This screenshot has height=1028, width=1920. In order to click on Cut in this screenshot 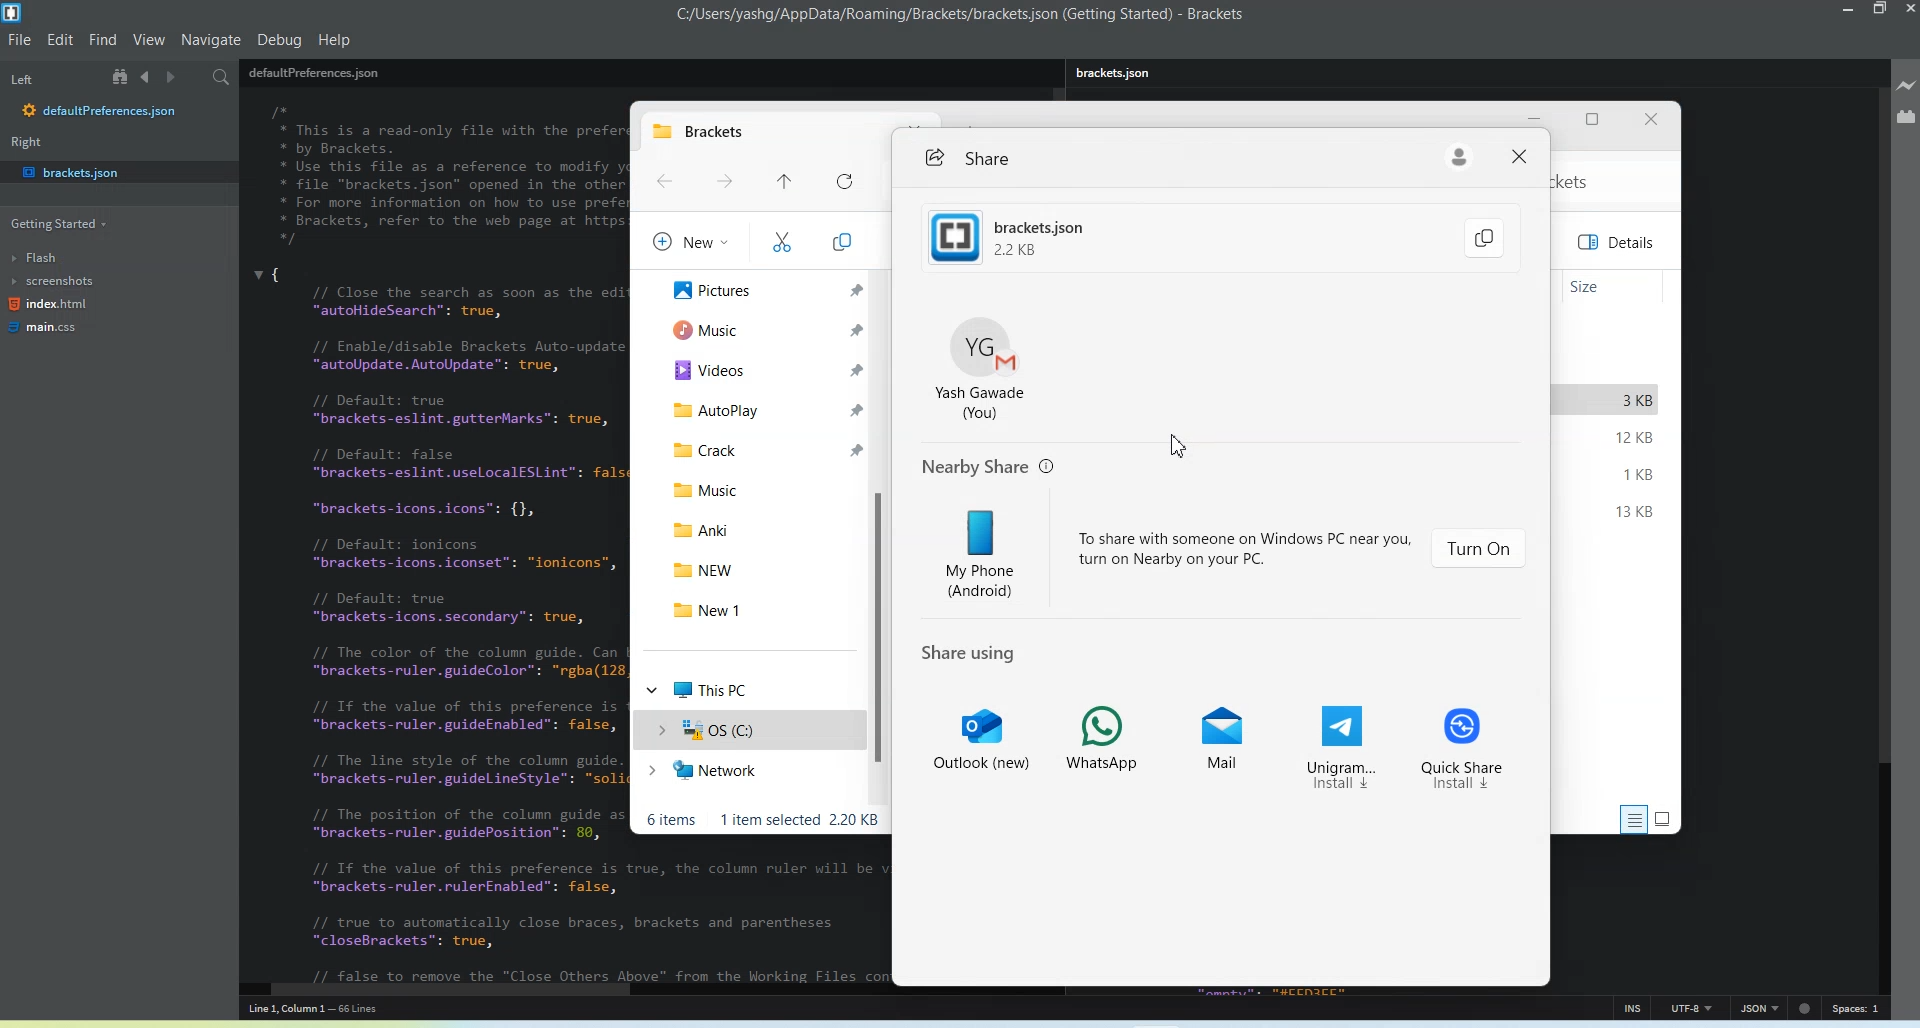, I will do `click(781, 242)`.